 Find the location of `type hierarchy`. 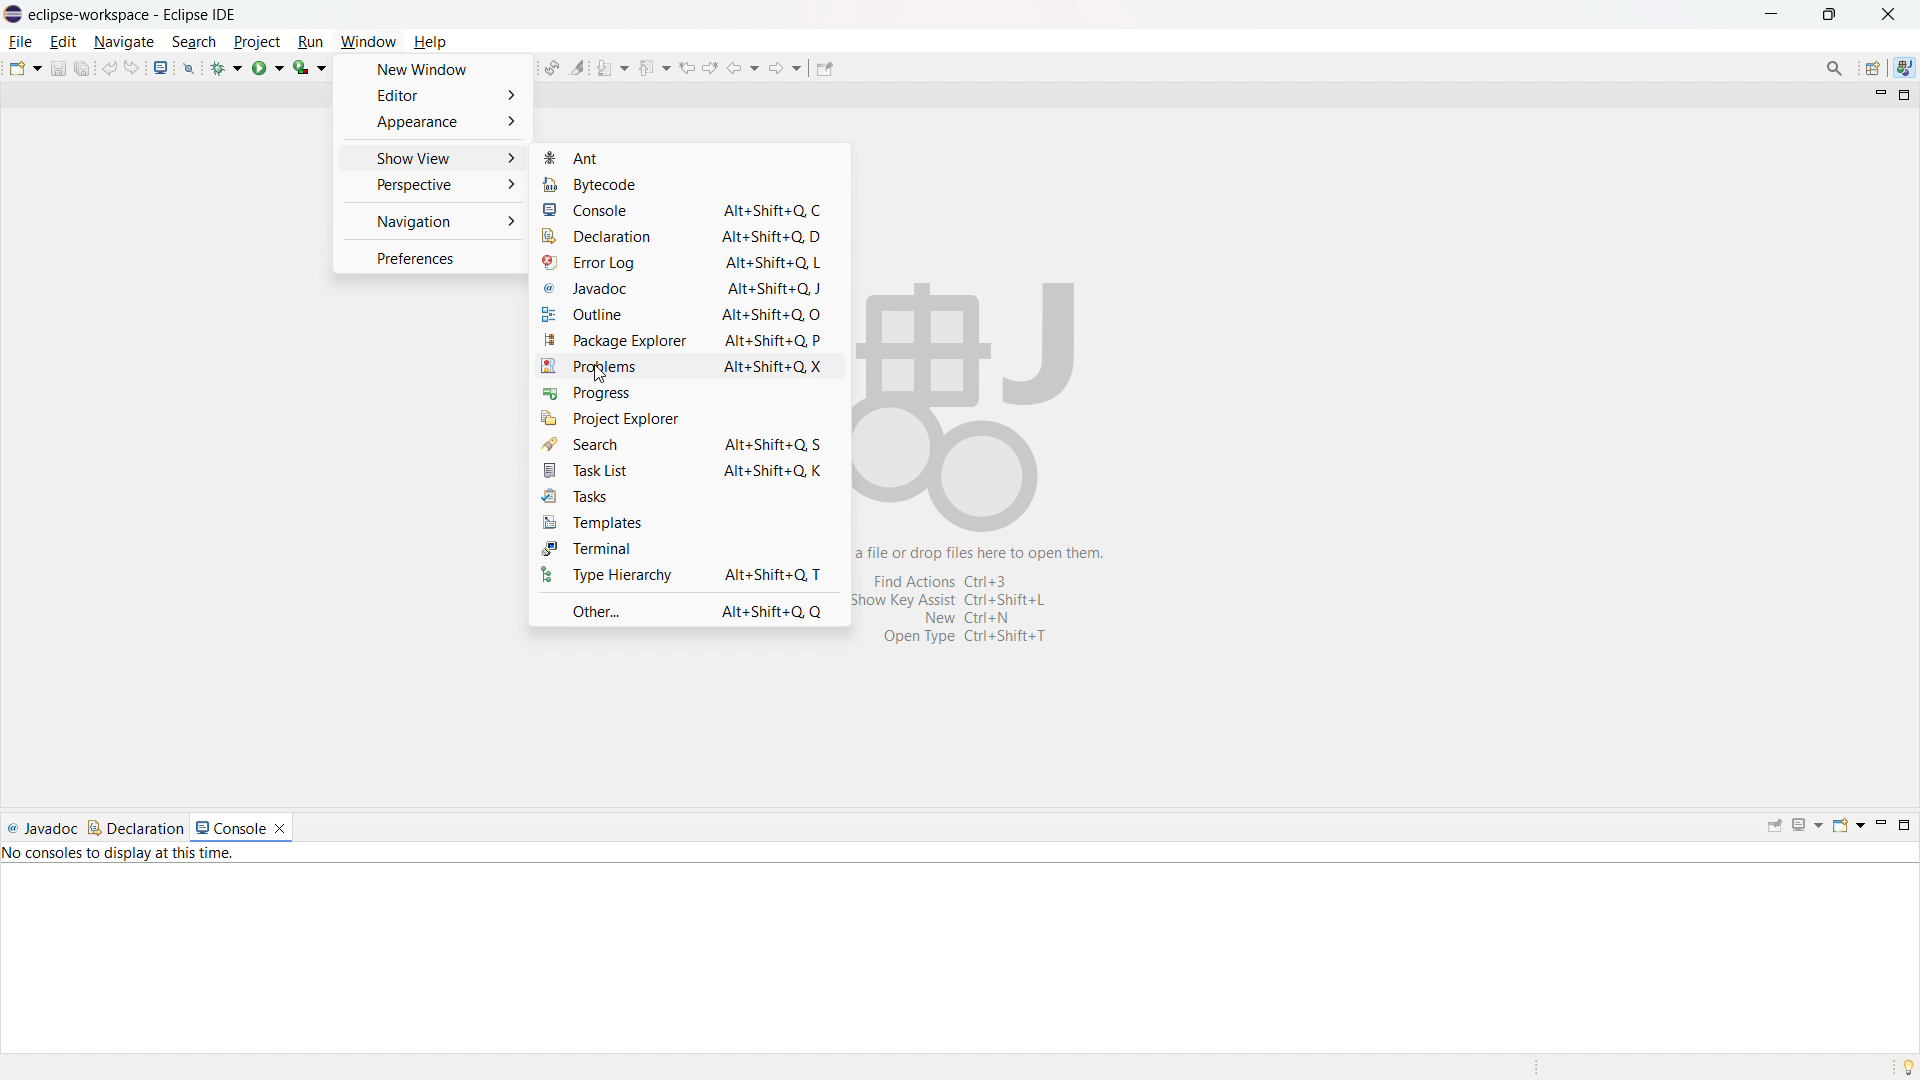

type hierarchy is located at coordinates (689, 575).